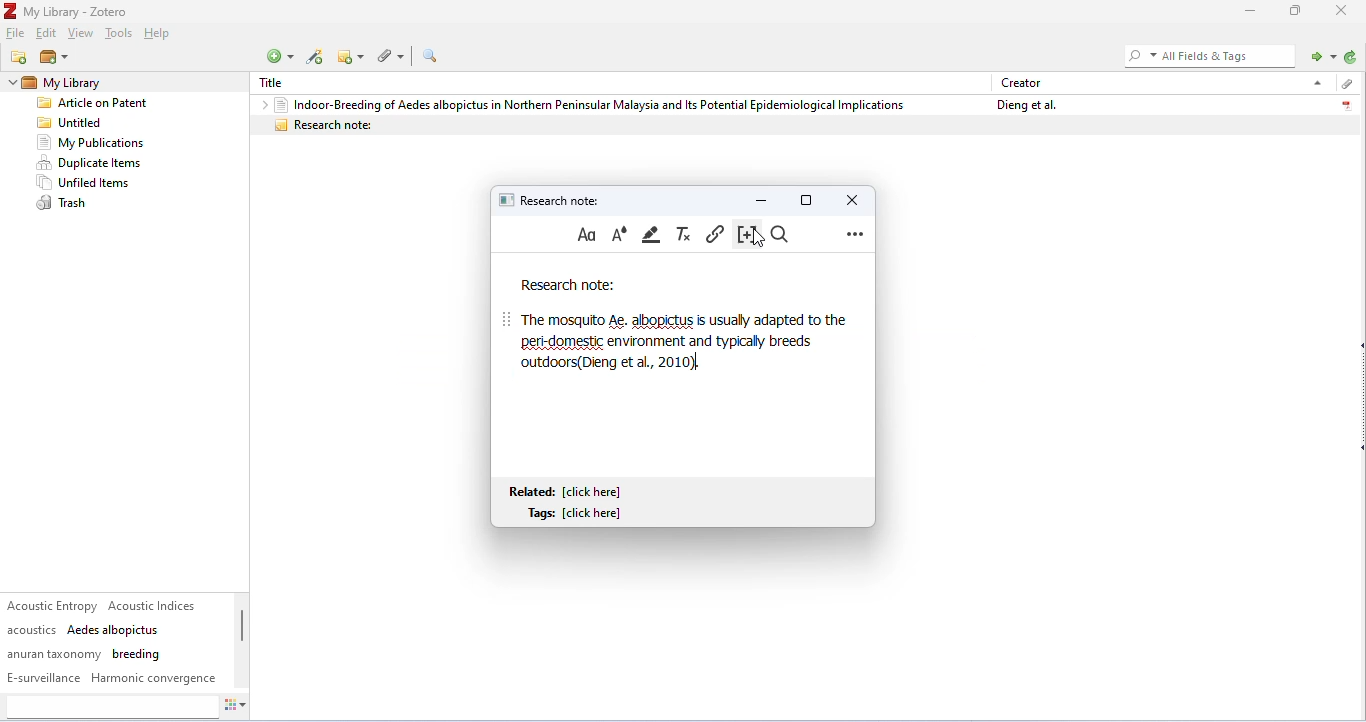  Describe the element at coordinates (65, 204) in the screenshot. I see `trash` at that location.